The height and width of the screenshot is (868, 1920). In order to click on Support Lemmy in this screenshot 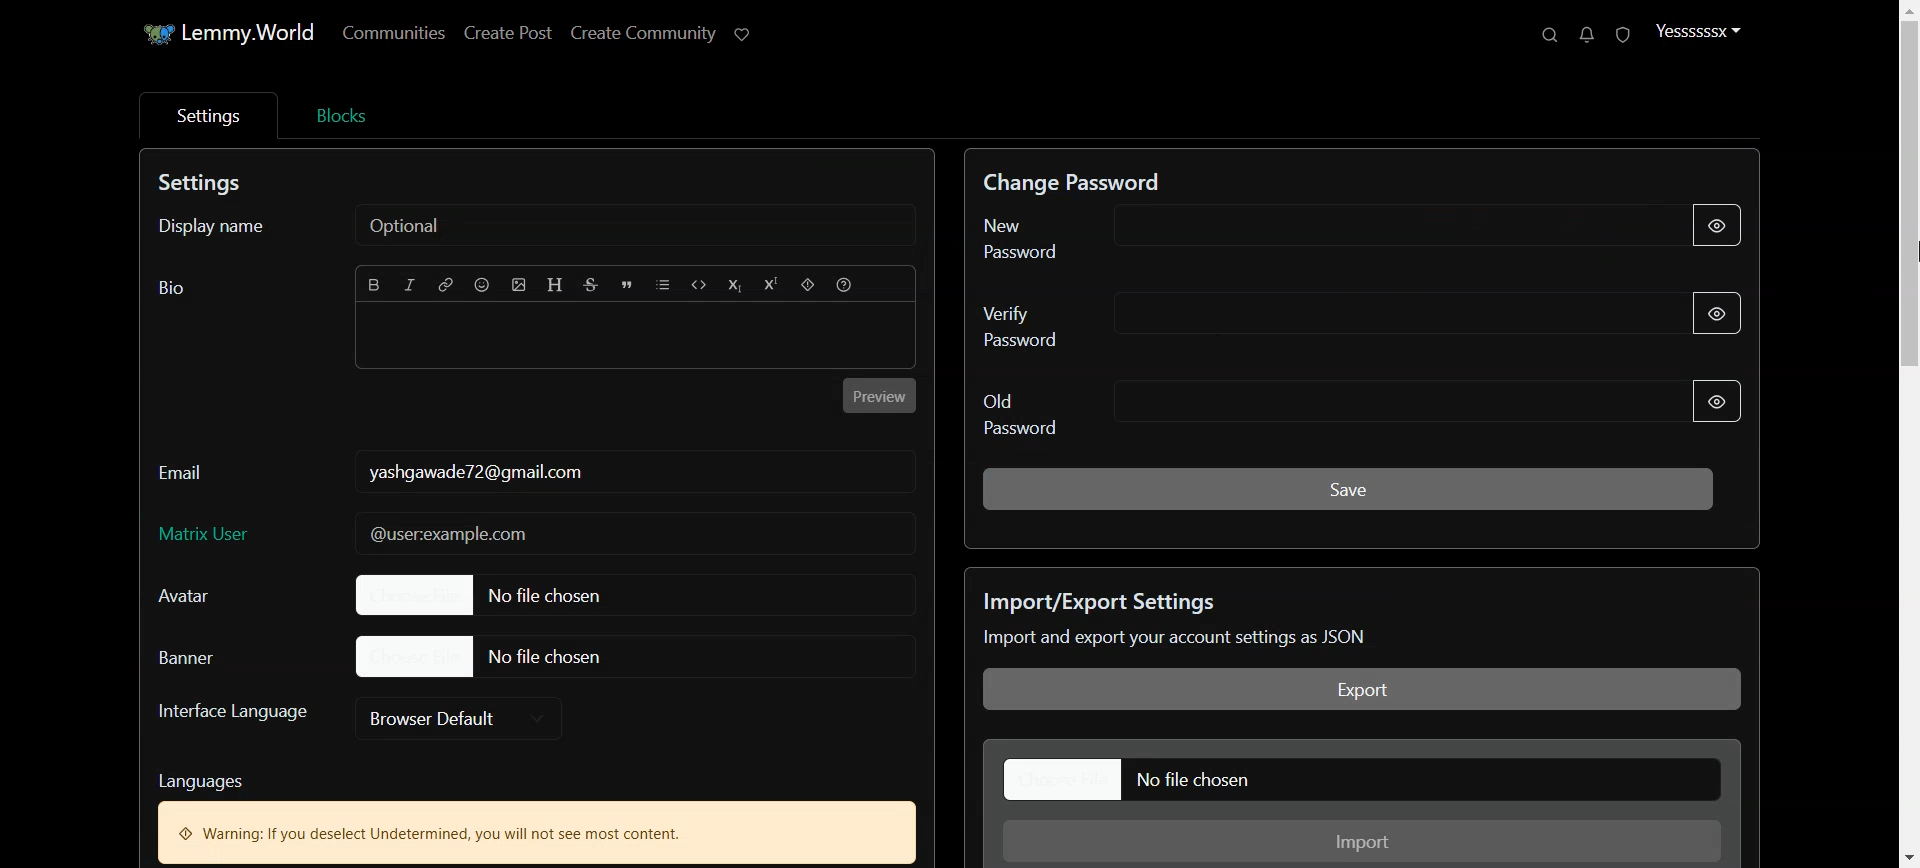, I will do `click(744, 34)`.